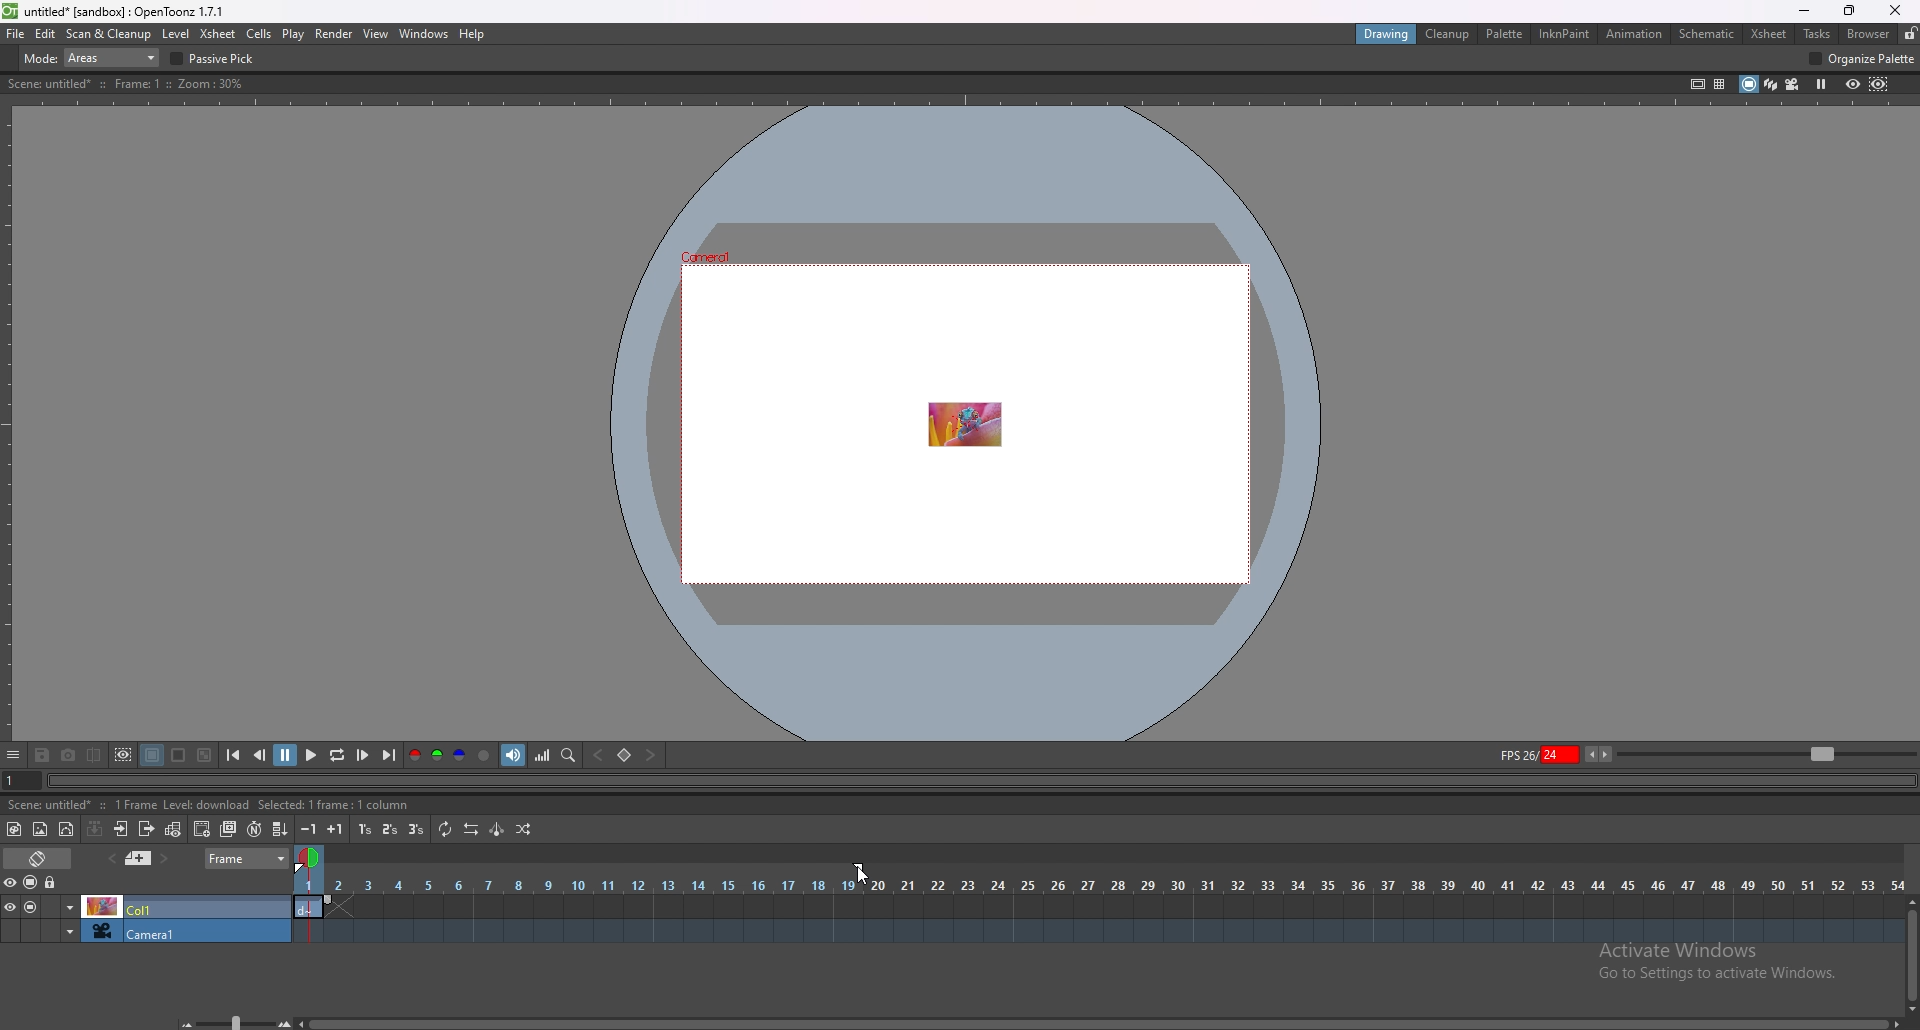 The height and width of the screenshot is (1030, 1920). I want to click on repeat, so click(447, 830).